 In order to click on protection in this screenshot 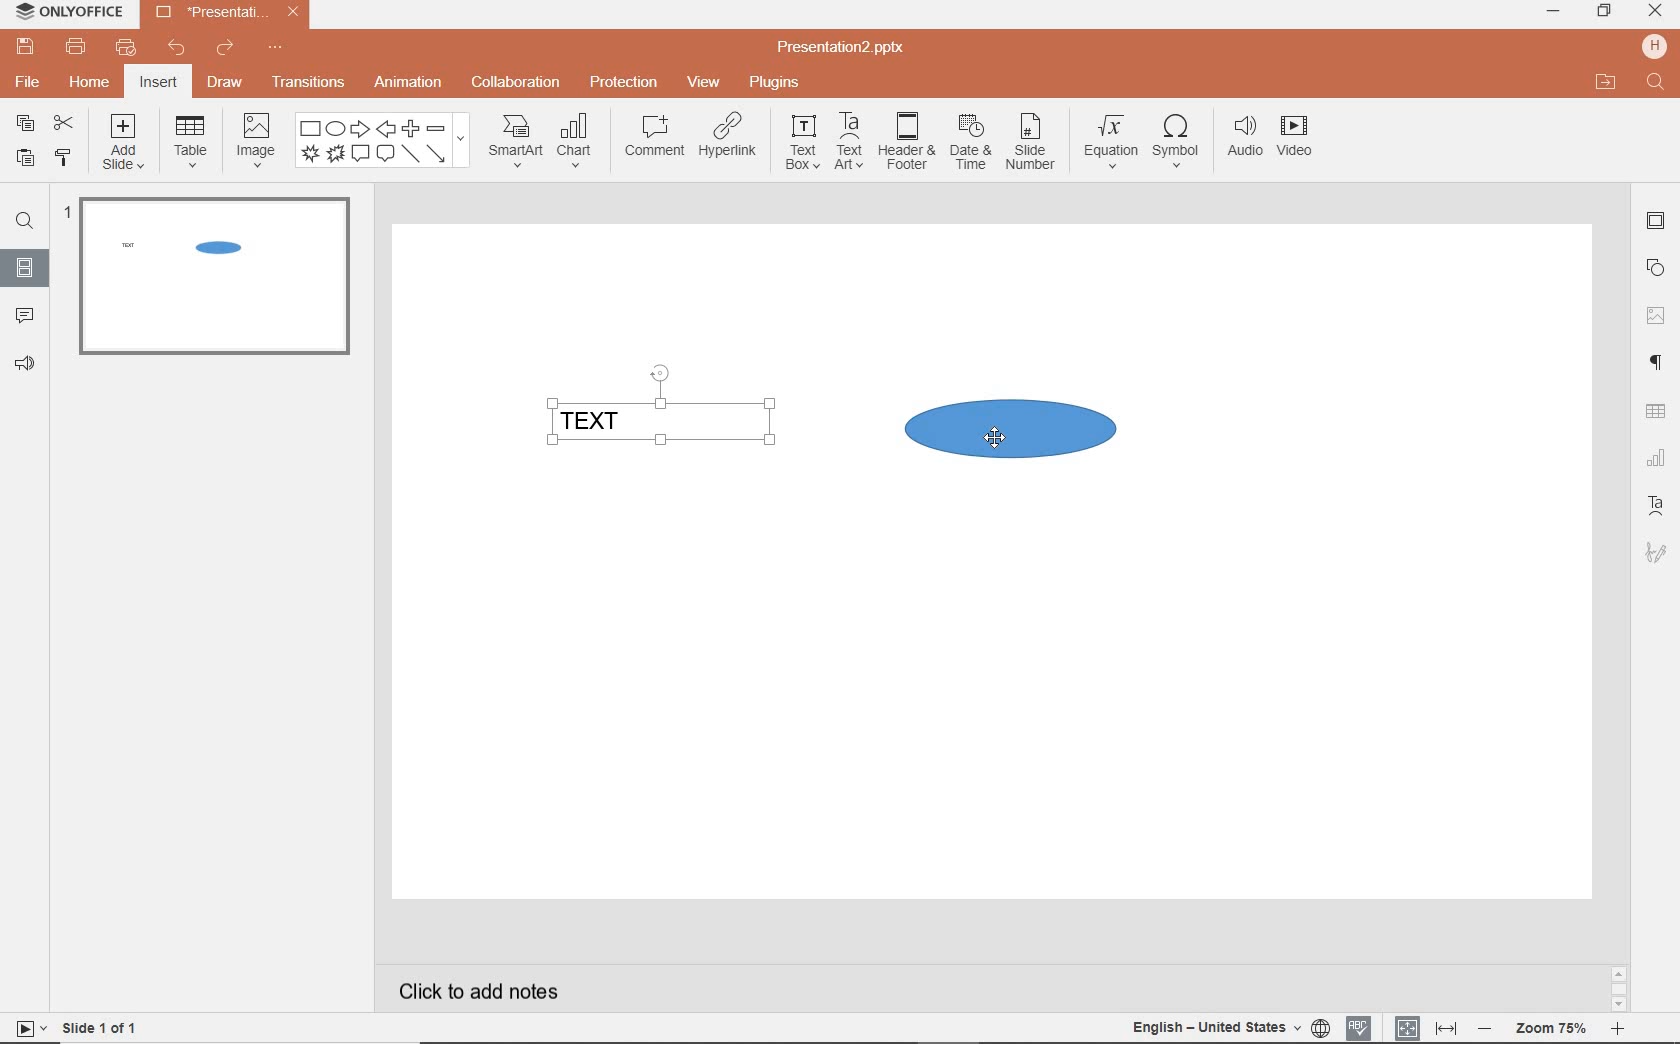, I will do `click(623, 82)`.